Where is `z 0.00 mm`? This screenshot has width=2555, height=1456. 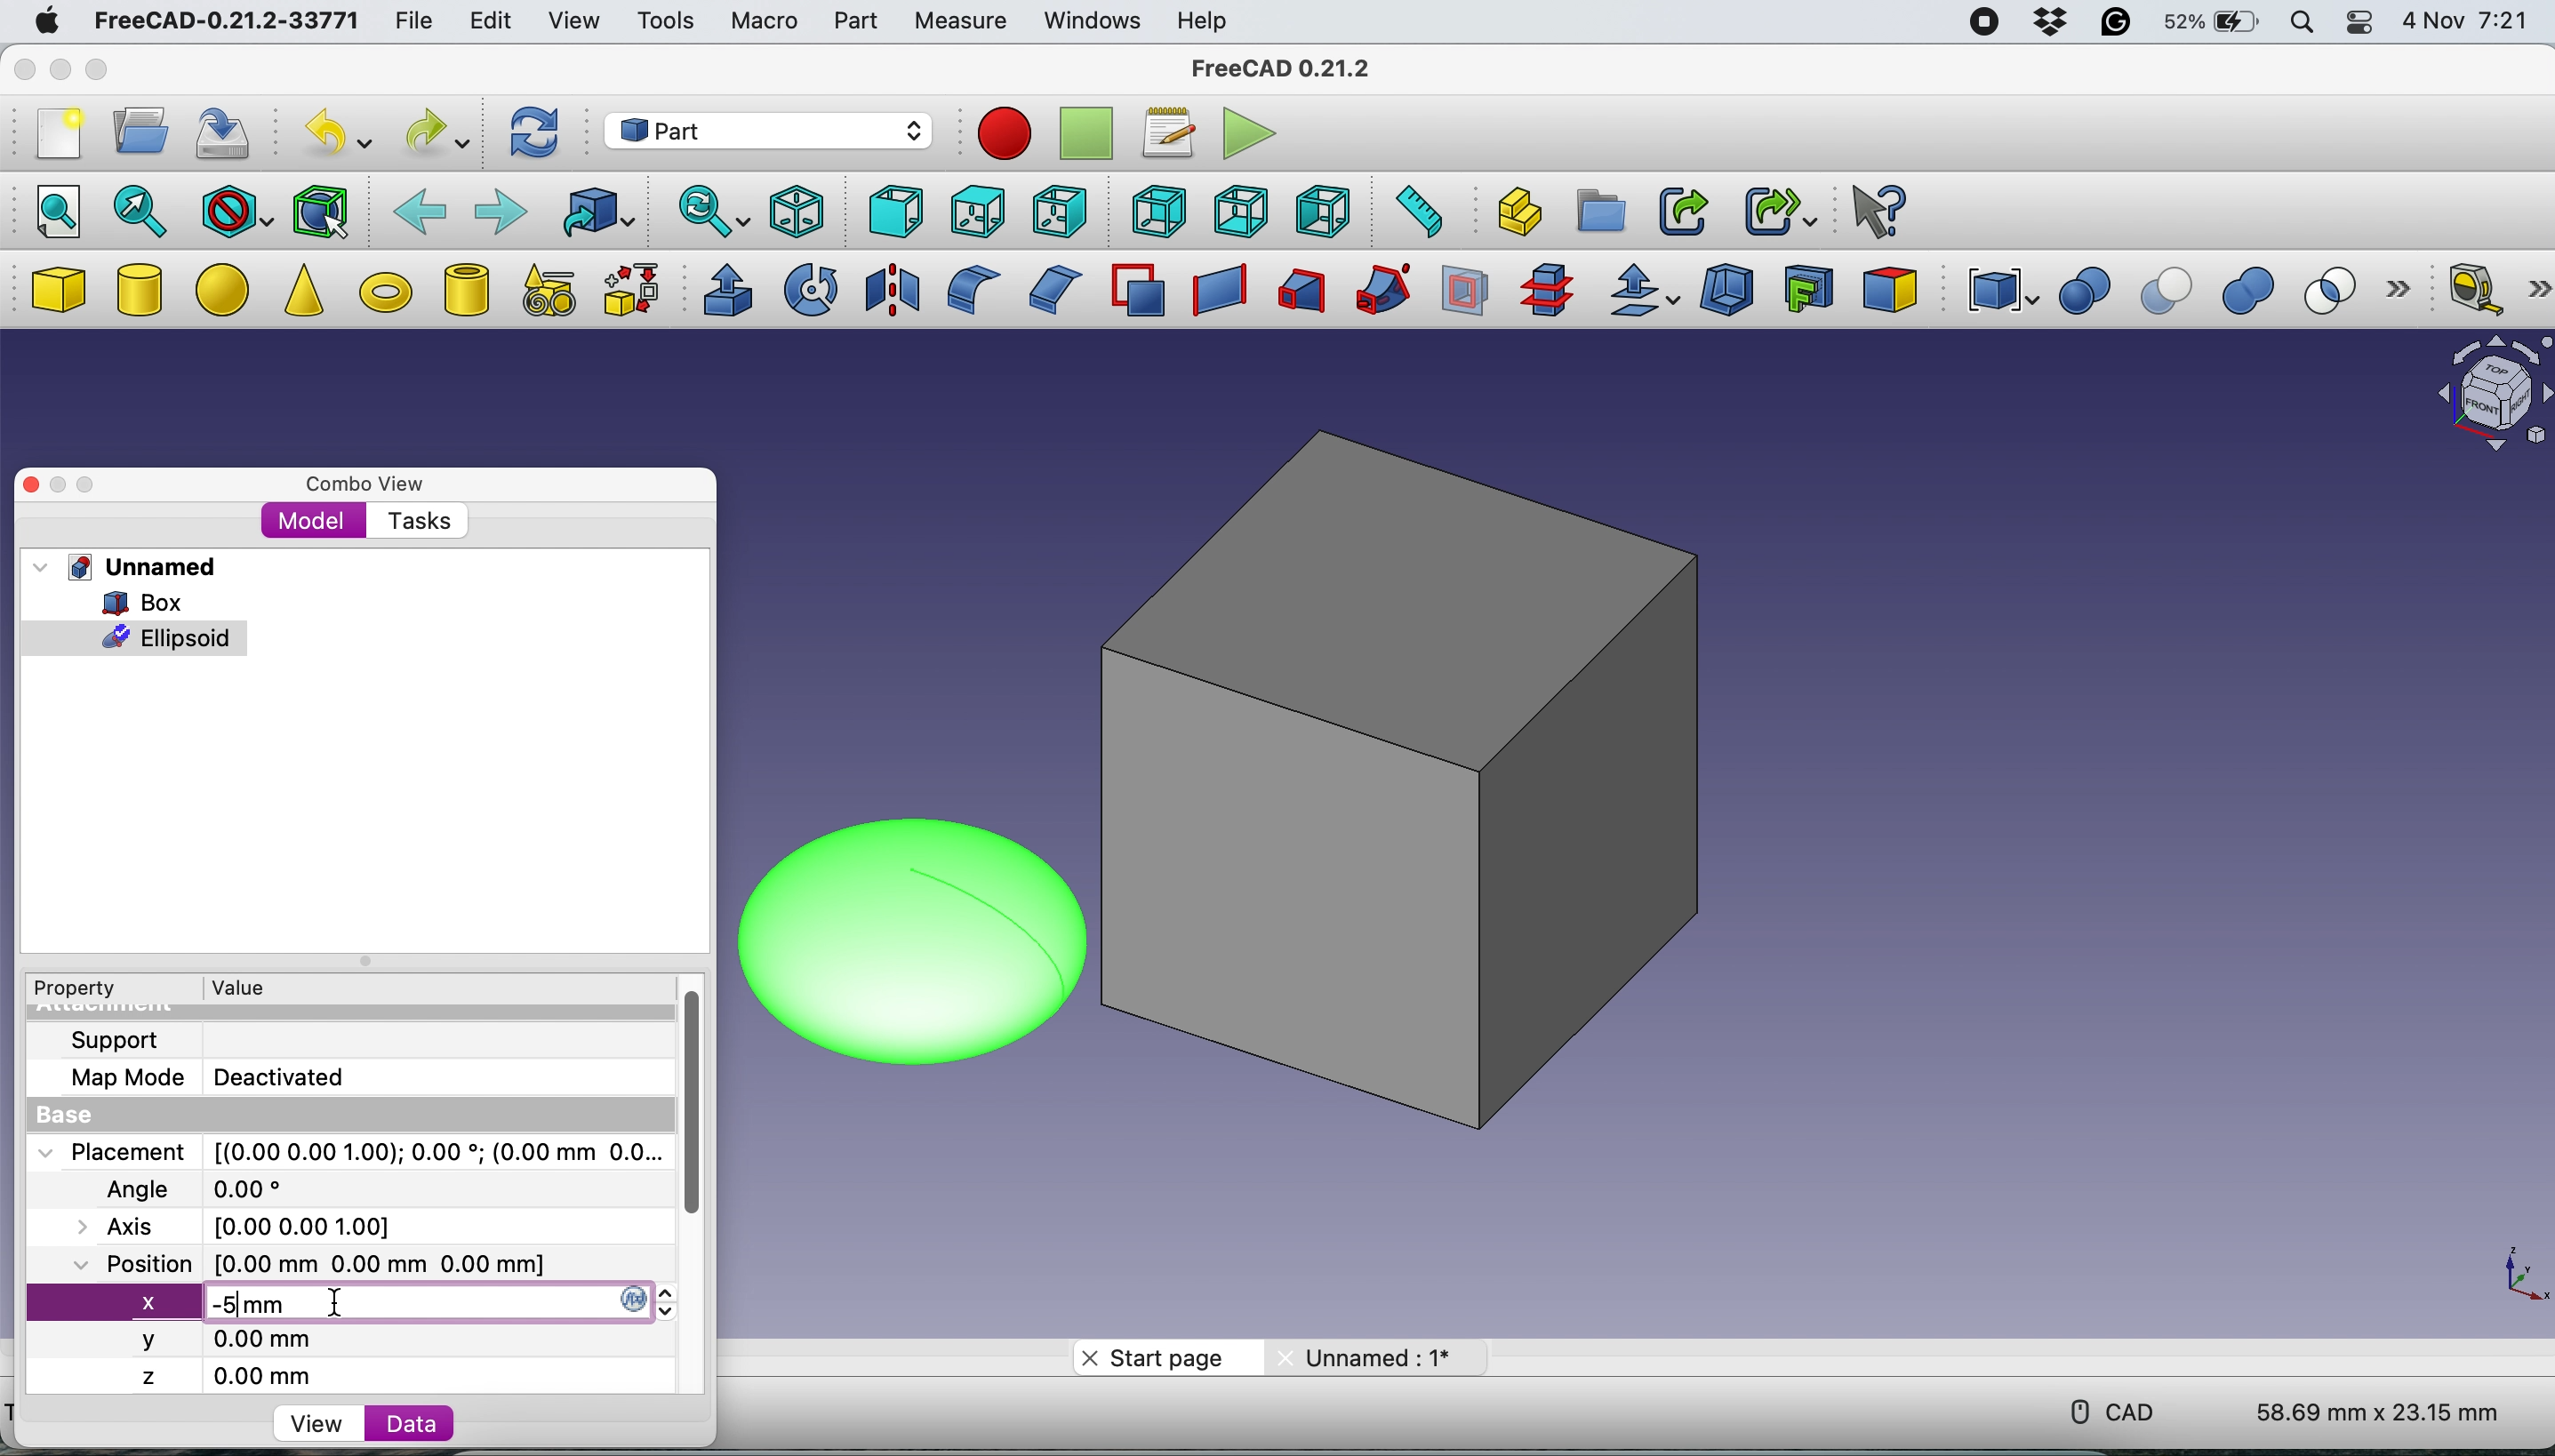
z 0.00 mm is located at coordinates (240, 1376).